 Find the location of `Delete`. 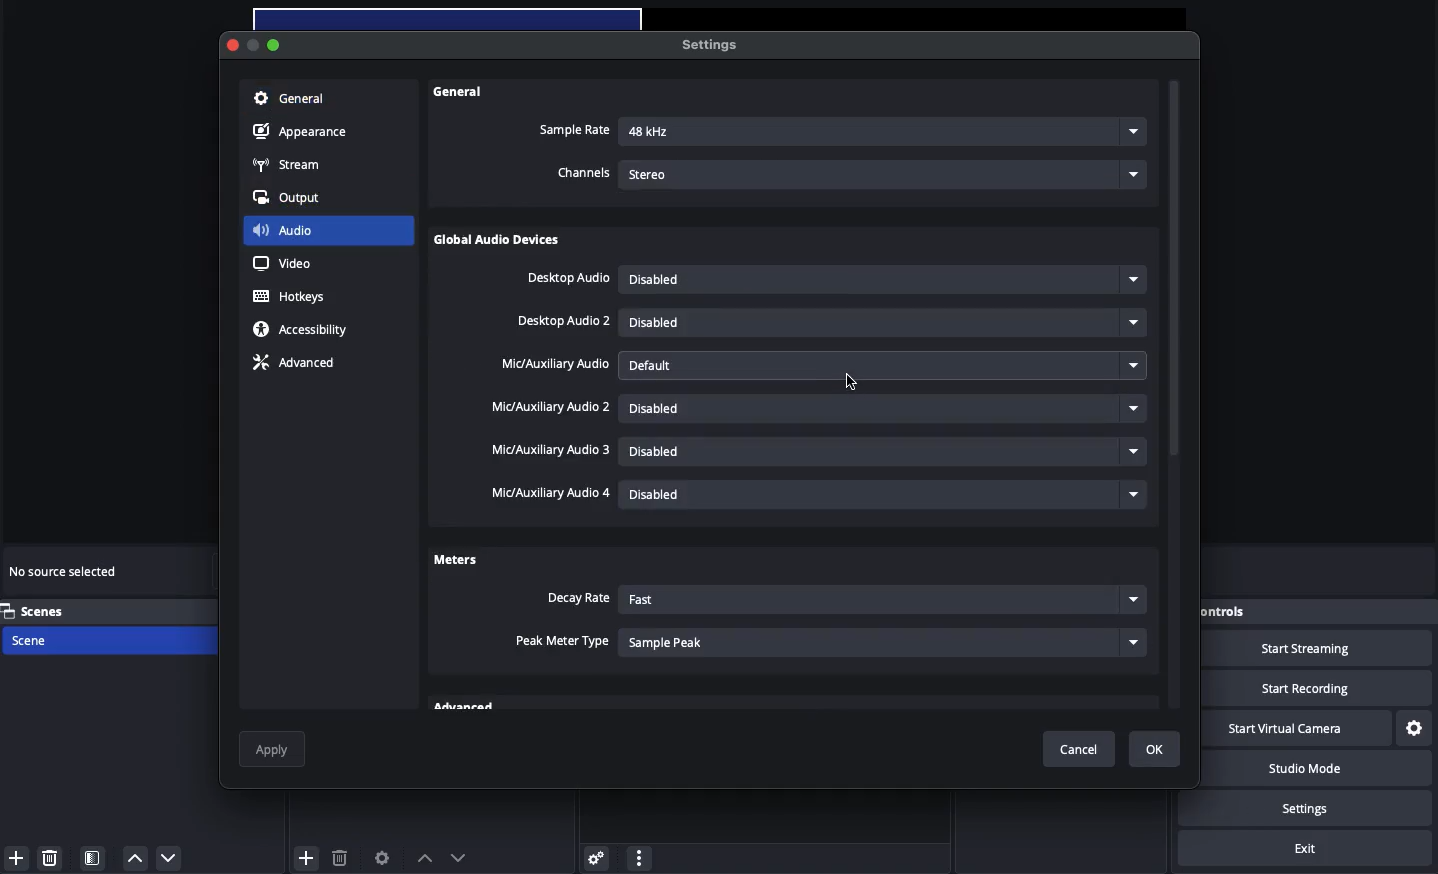

Delete is located at coordinates (339, 857).